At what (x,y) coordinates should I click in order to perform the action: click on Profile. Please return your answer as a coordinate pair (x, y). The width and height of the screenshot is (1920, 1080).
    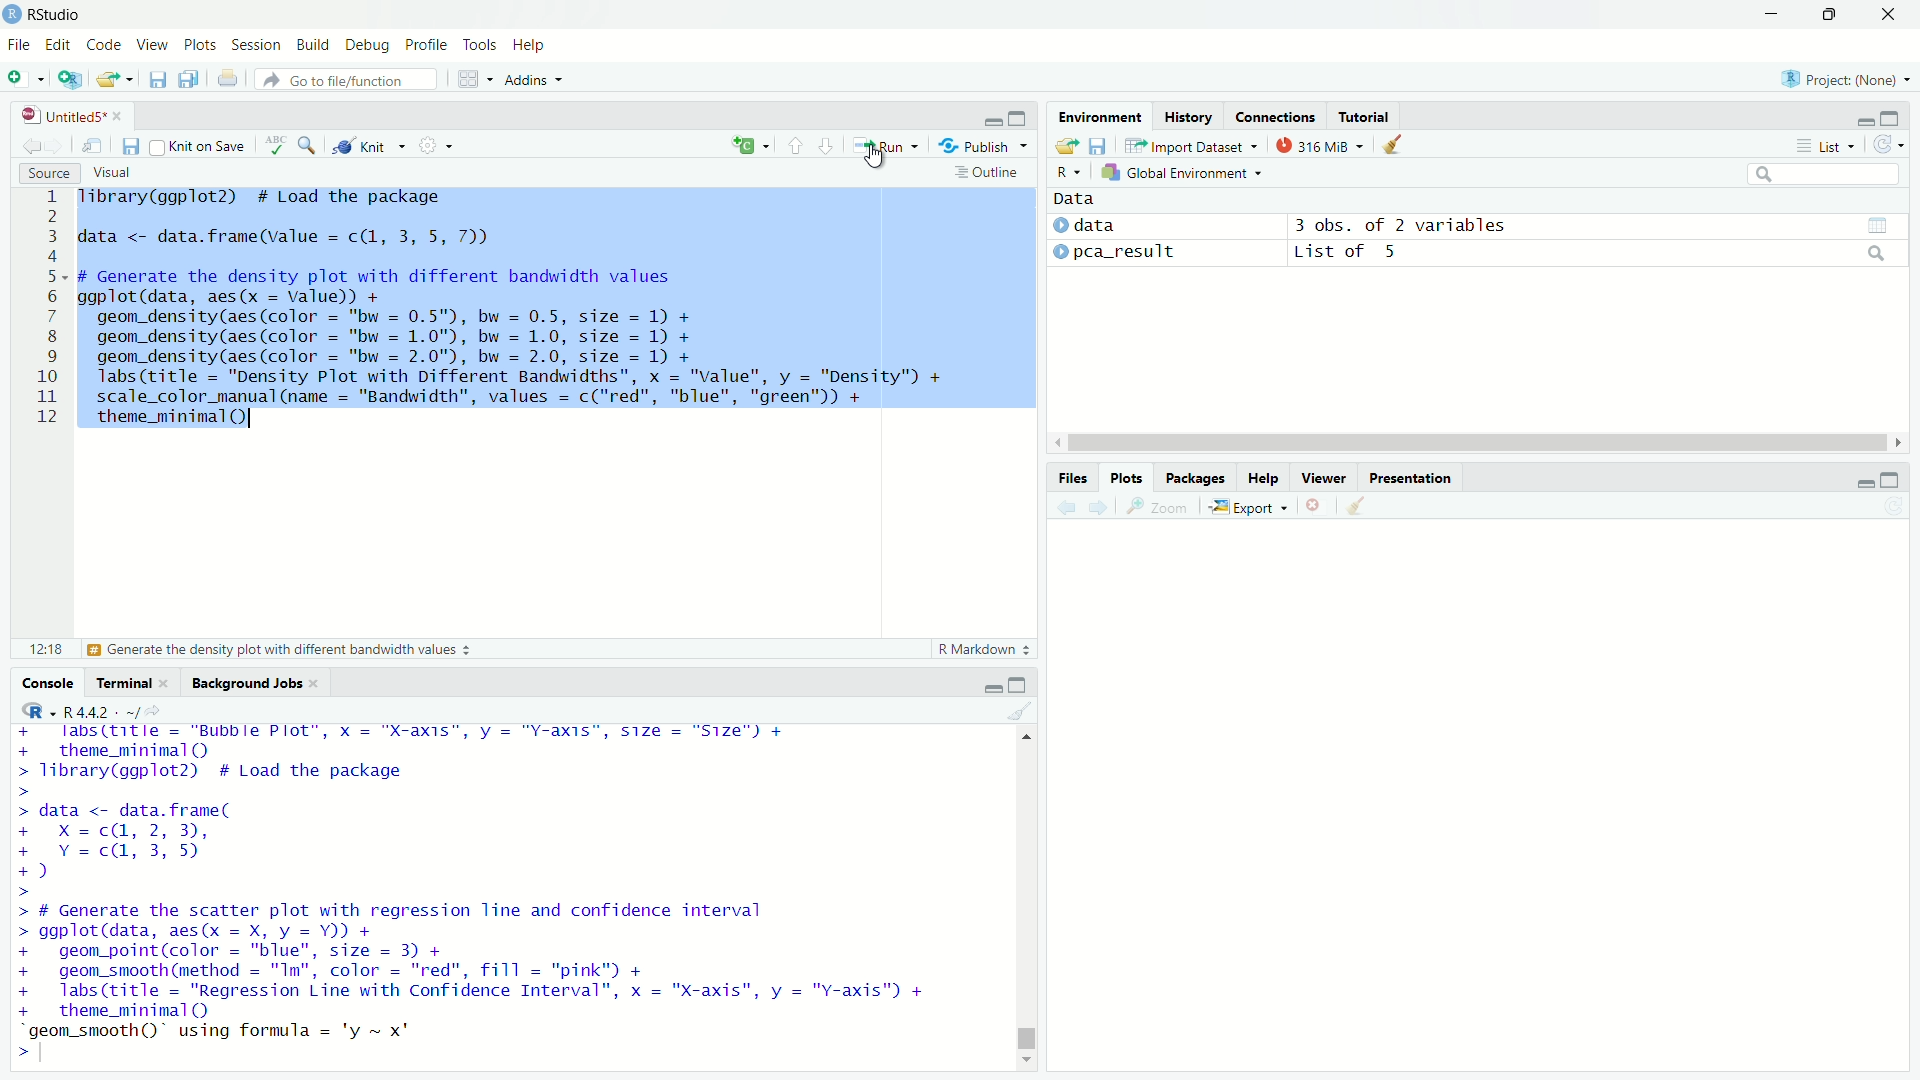
    Looking at the image, I should click on (426, 43).